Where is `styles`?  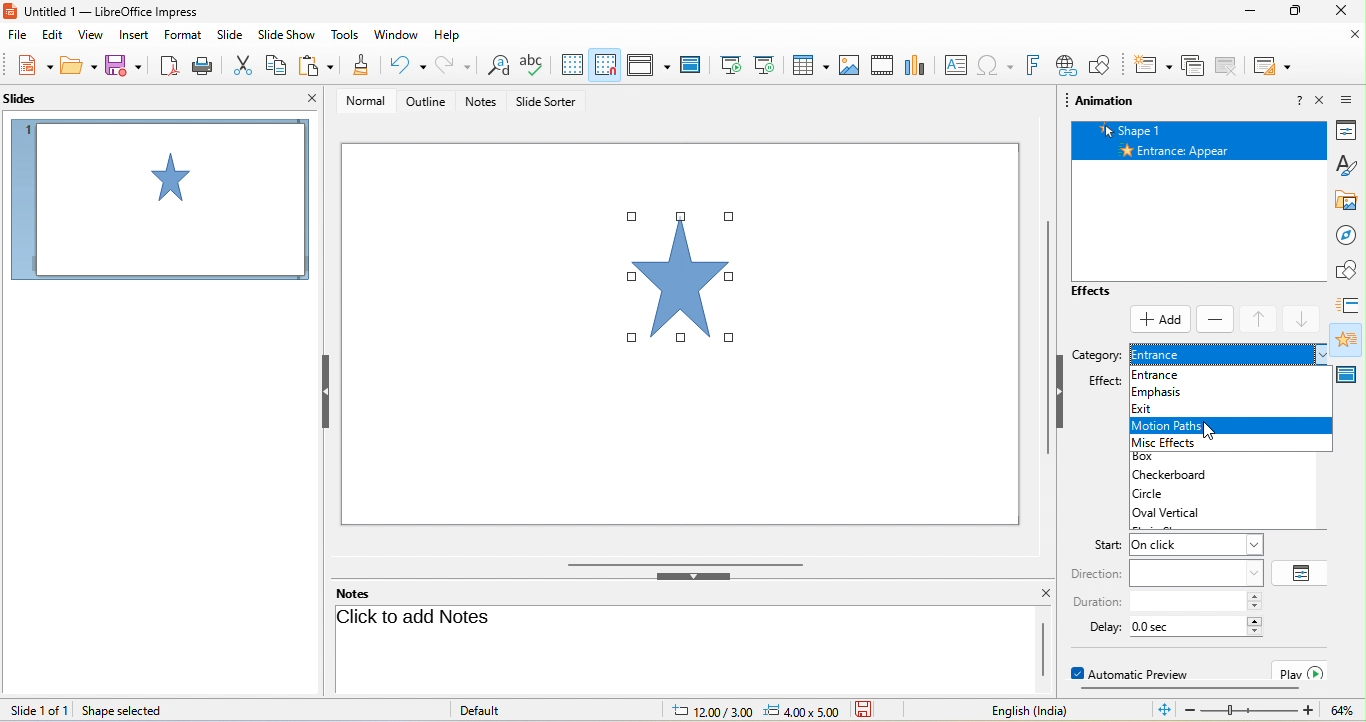
styles is located at coordinates (1350, 166).